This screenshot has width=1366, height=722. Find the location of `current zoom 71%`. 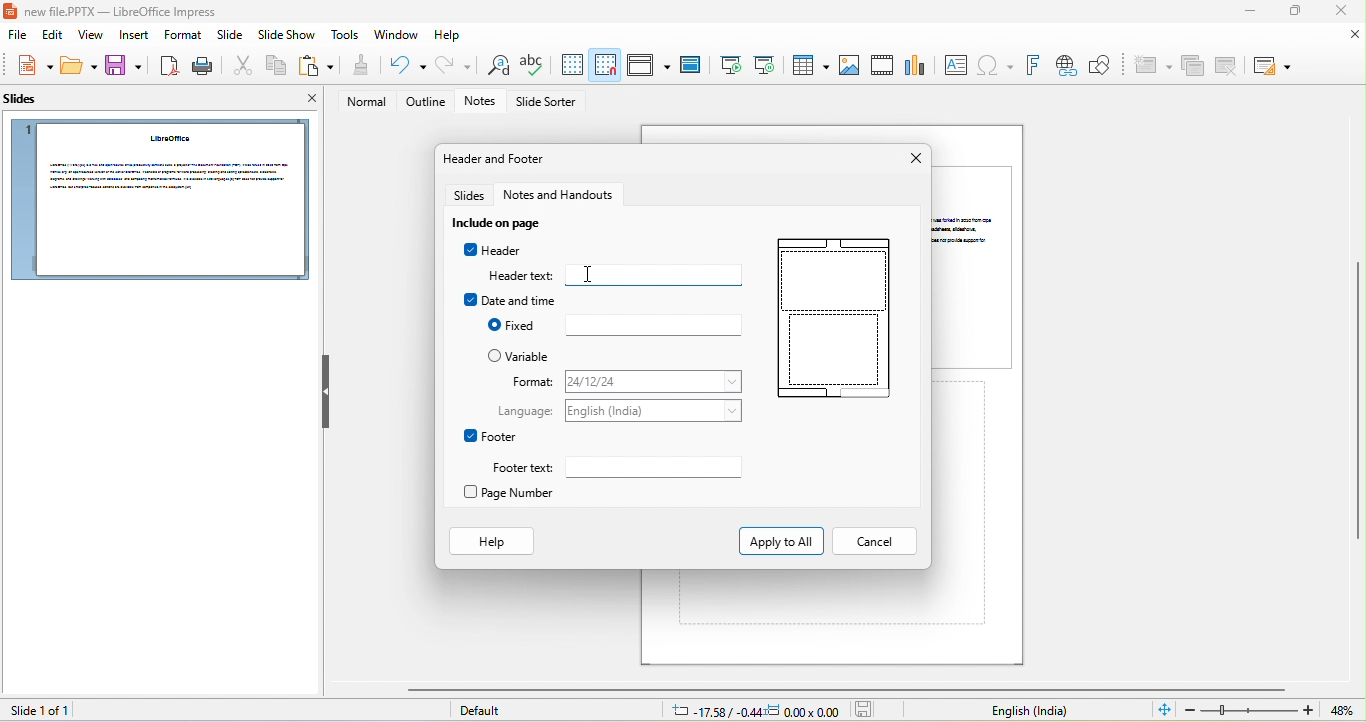

current zoom 71% is located at coordinates (1347, 711).